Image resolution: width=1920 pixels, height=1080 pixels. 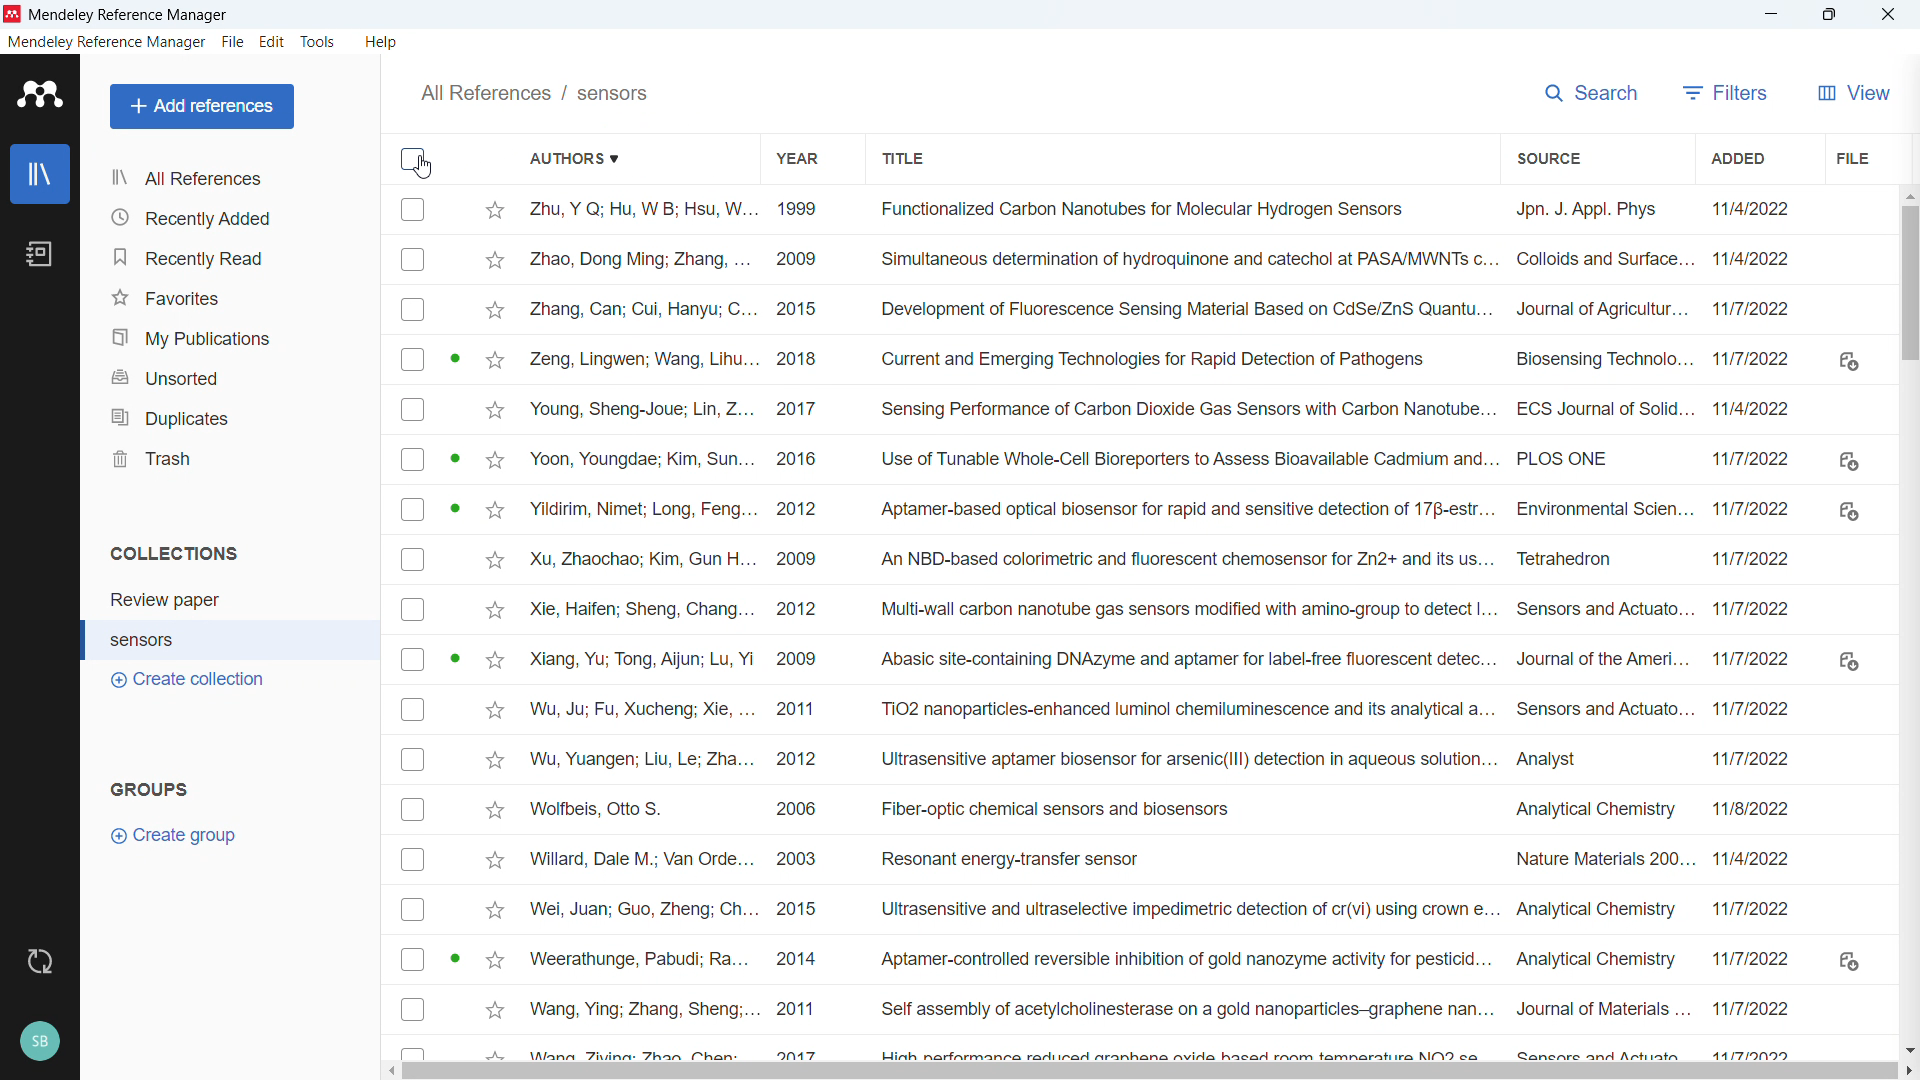 What do you see at coordinates (455, 507) in the screenshot?
I see `PDF available` at bounding box center [455, 507].